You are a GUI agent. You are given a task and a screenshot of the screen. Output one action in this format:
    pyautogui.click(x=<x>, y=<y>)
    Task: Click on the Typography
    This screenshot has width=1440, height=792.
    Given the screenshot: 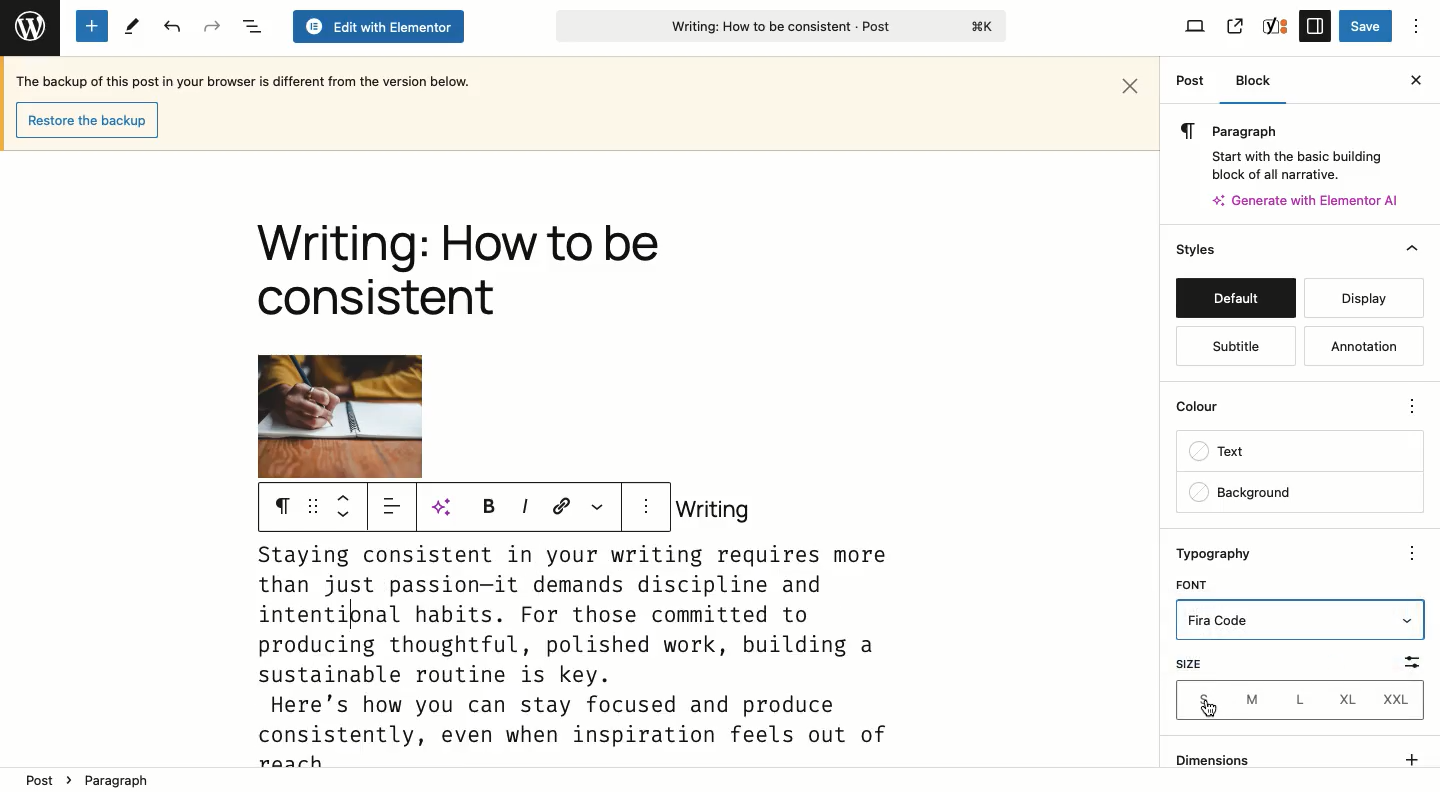 What is the action you would take?
    pyautogui.click(x=1226, y=553)
    